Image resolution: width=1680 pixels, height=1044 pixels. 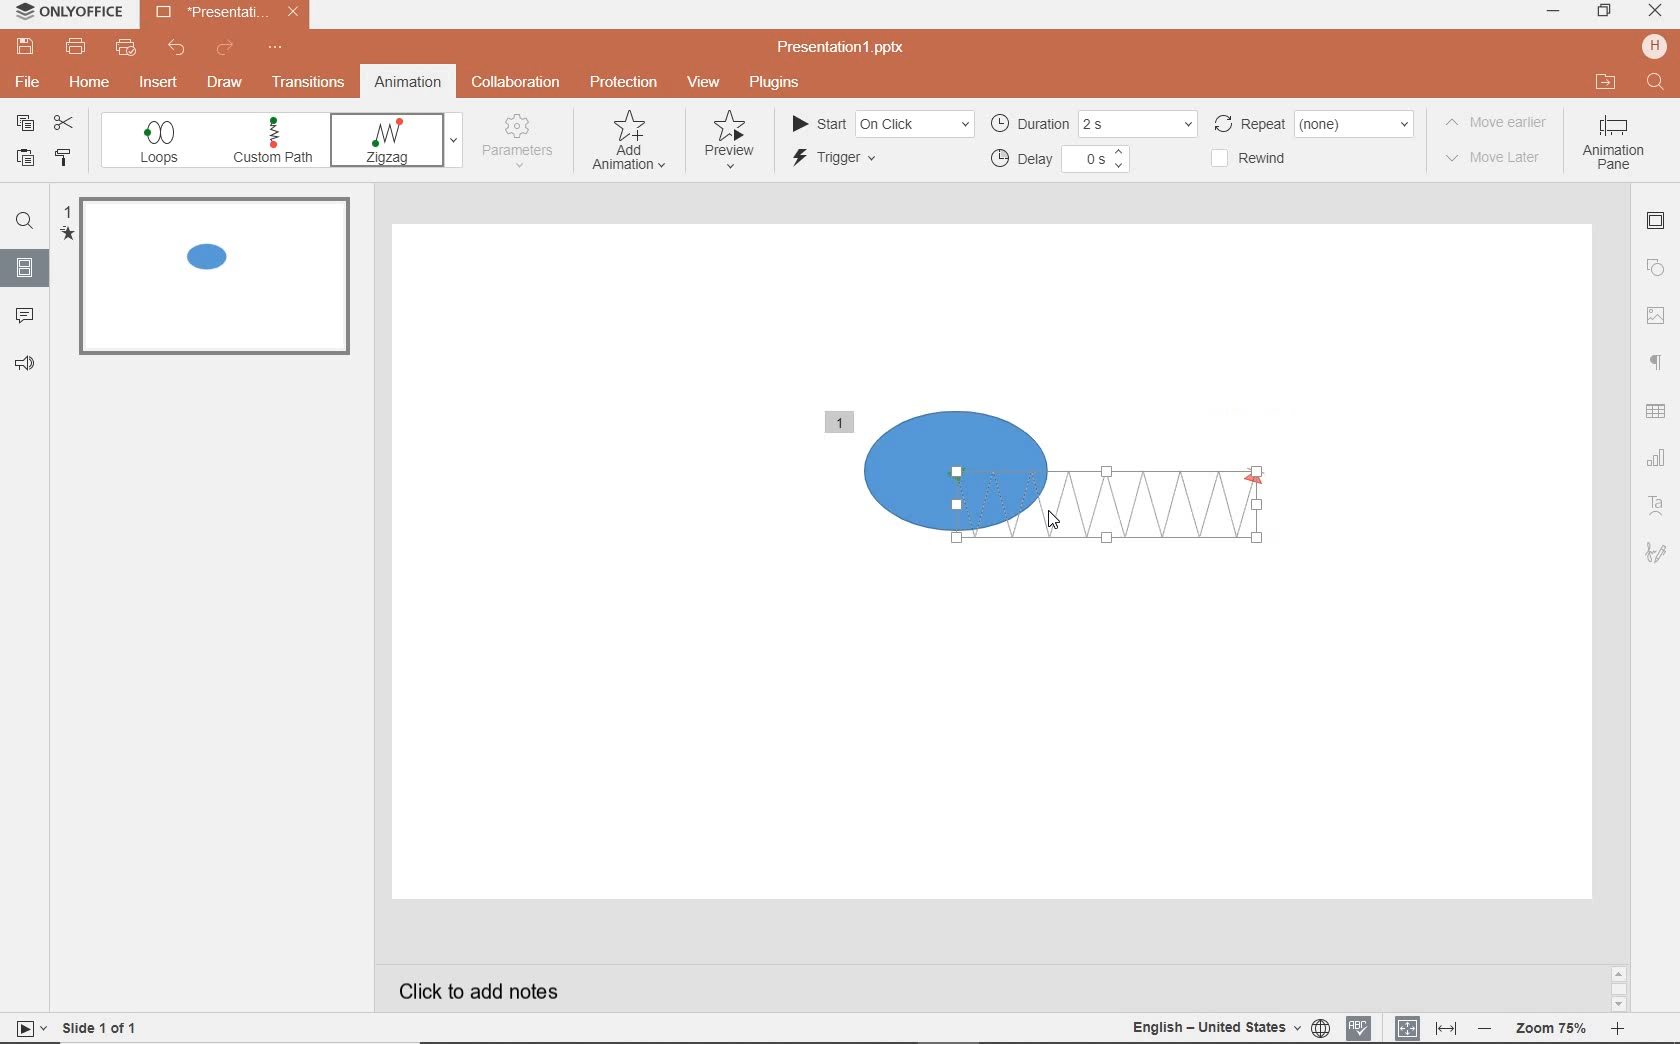 What do you see at coordinates (1092, 123) in the screenshot?
I see `duration` at bounding box center [1092, 123].